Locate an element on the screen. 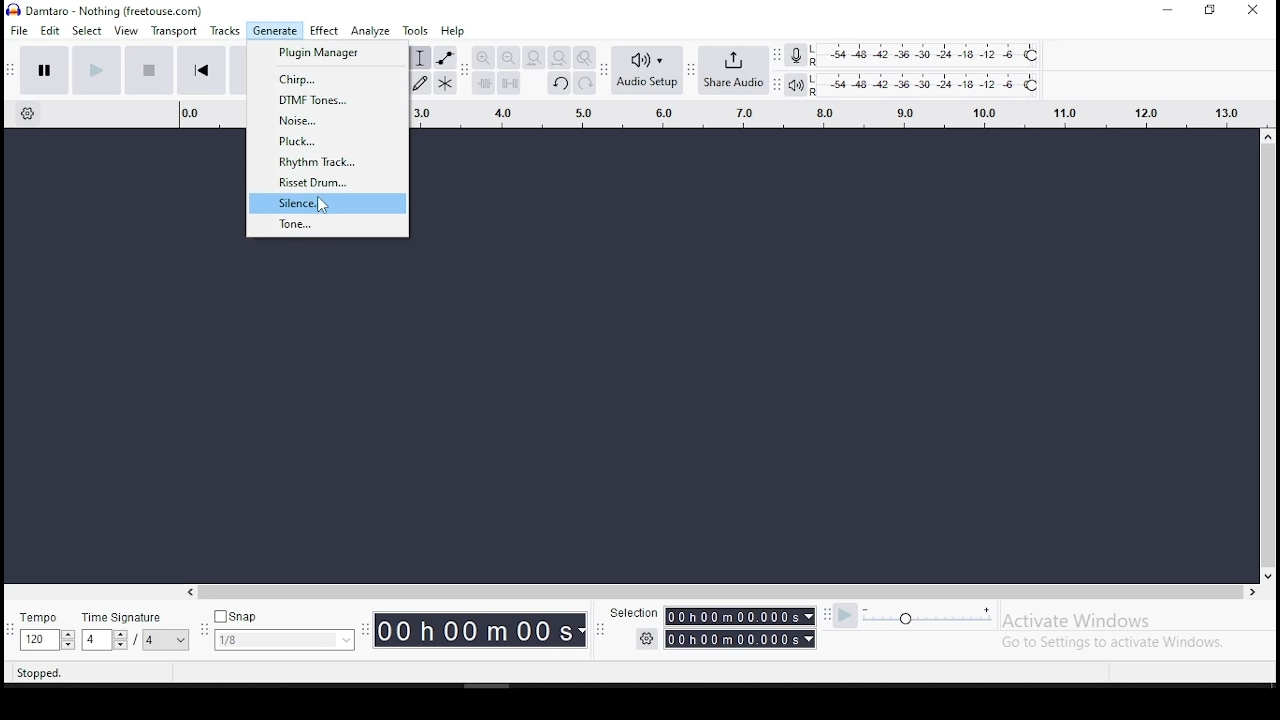 Image resolution: width=1280 pixels, height=720 pixels. file is located at coordinates (20, 30).